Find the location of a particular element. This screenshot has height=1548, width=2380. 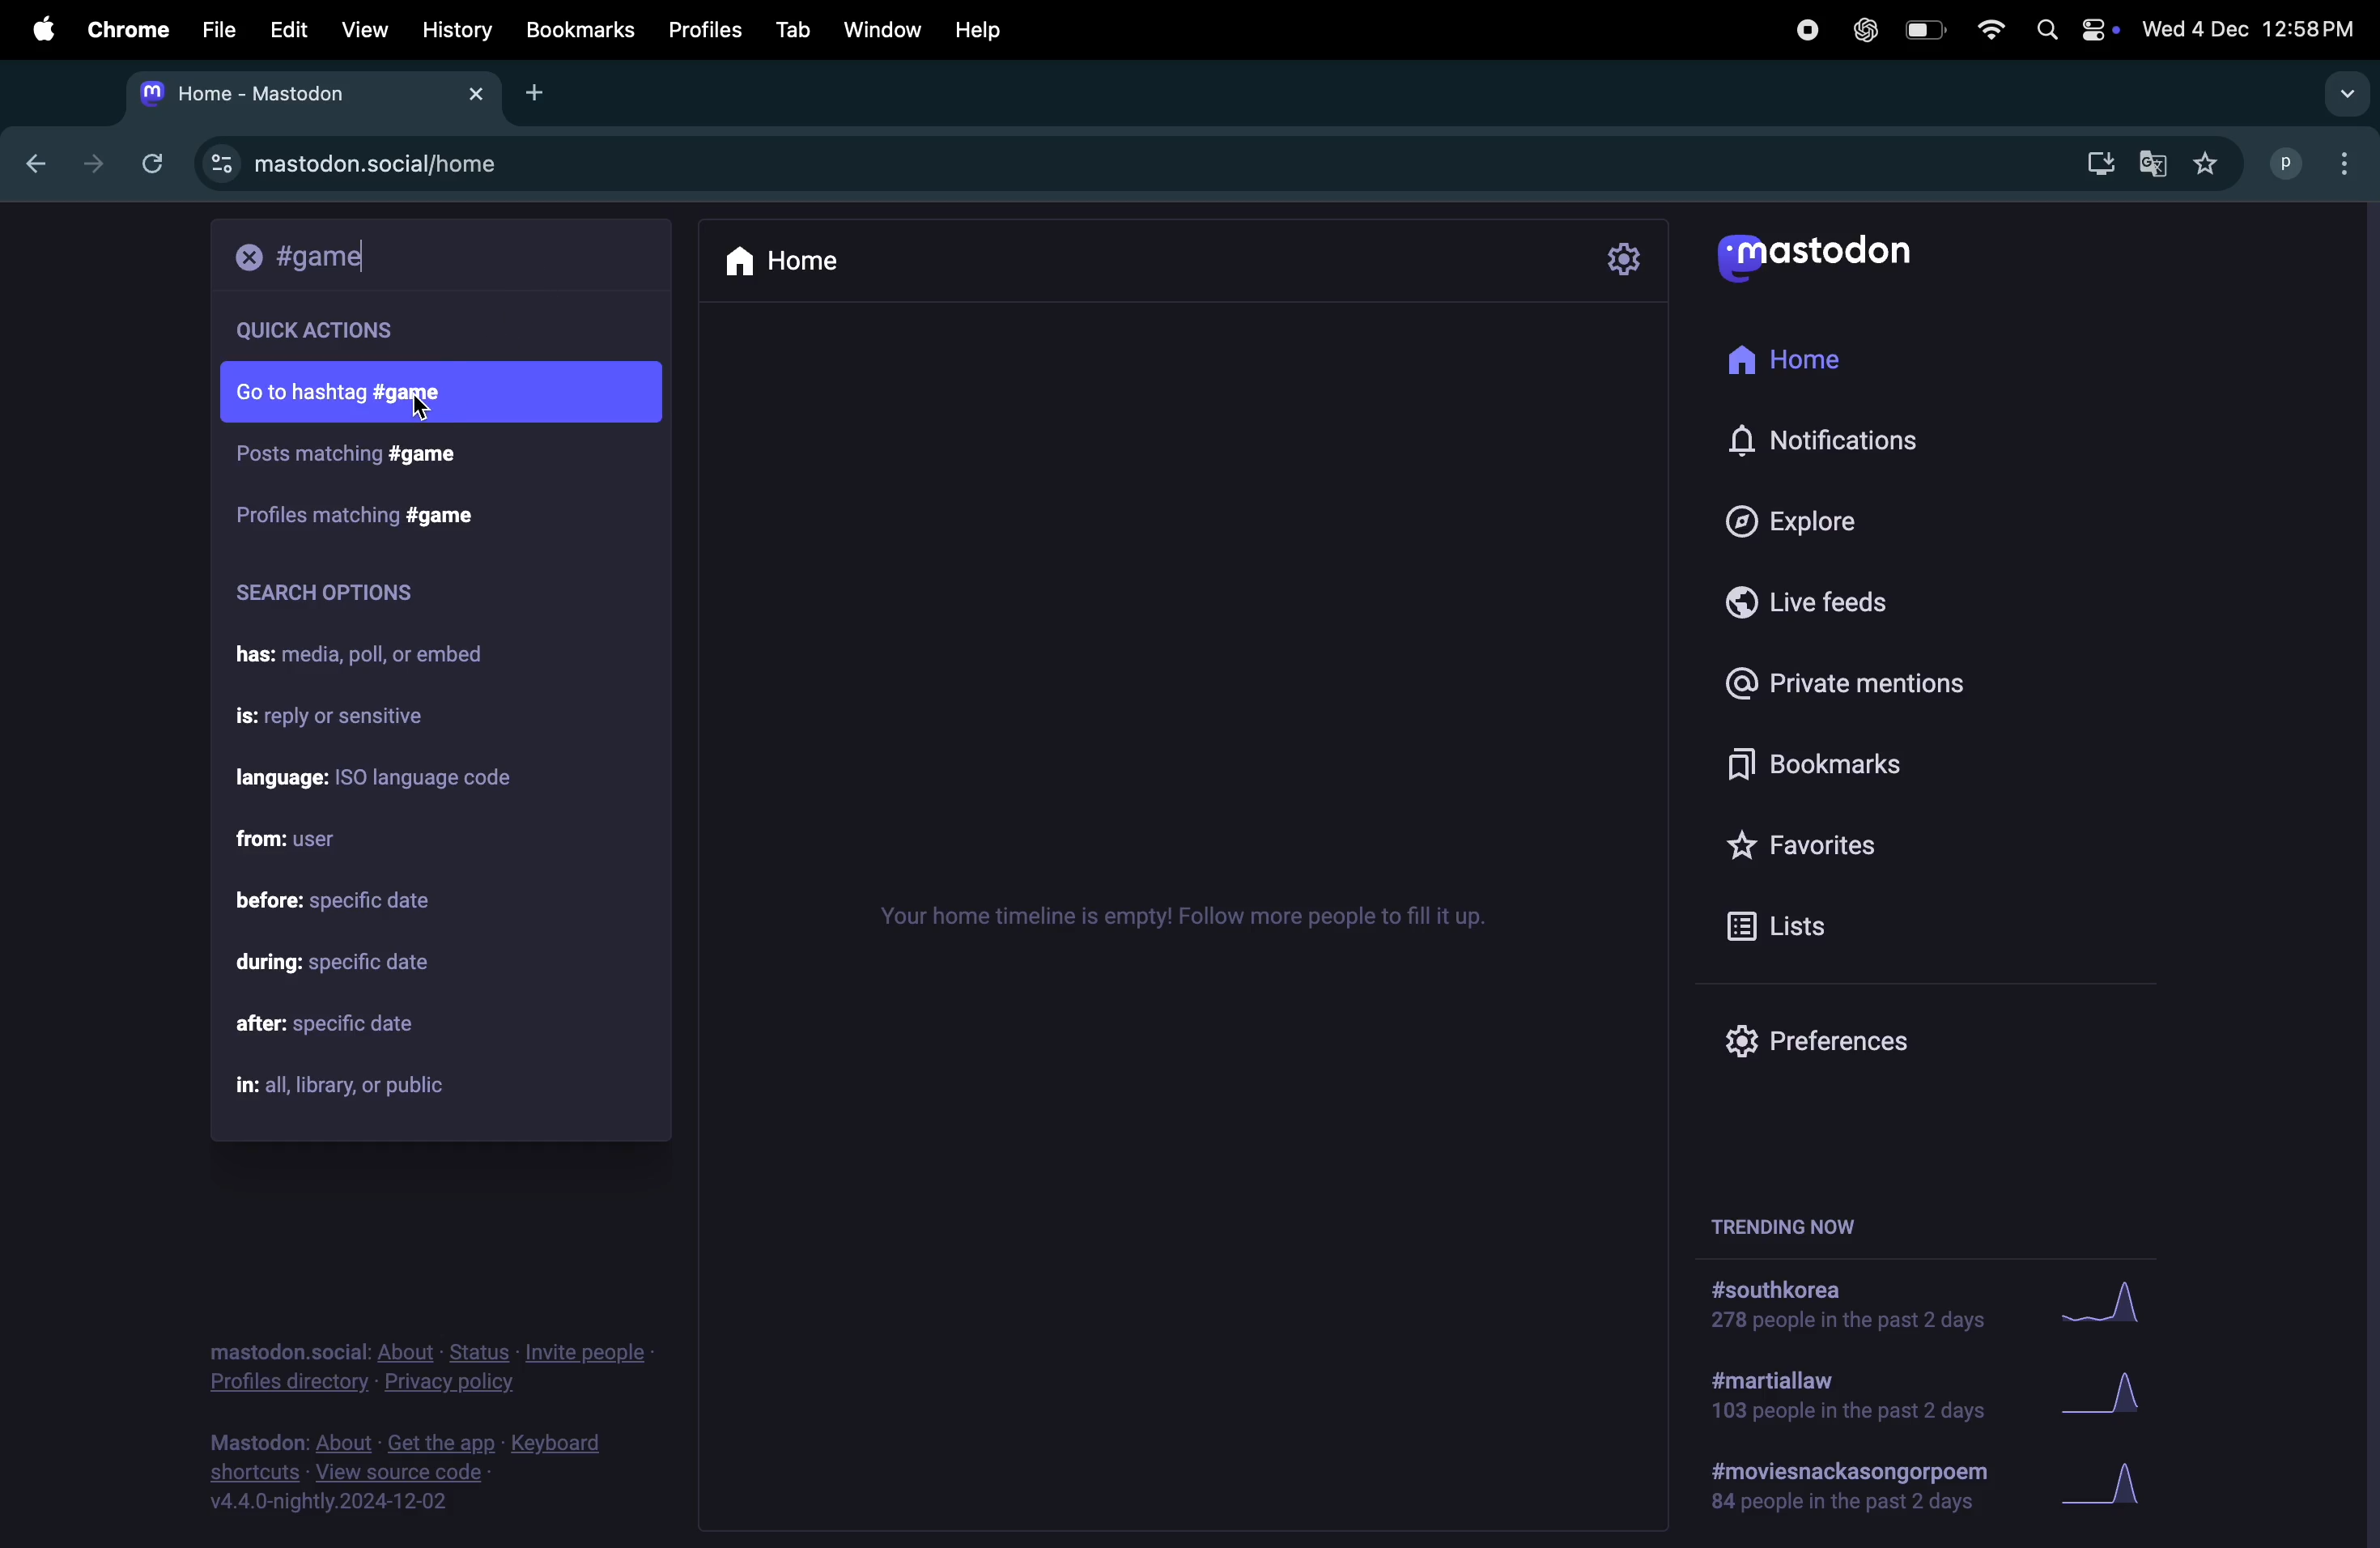

From: user is located at coordinates (299, 836).